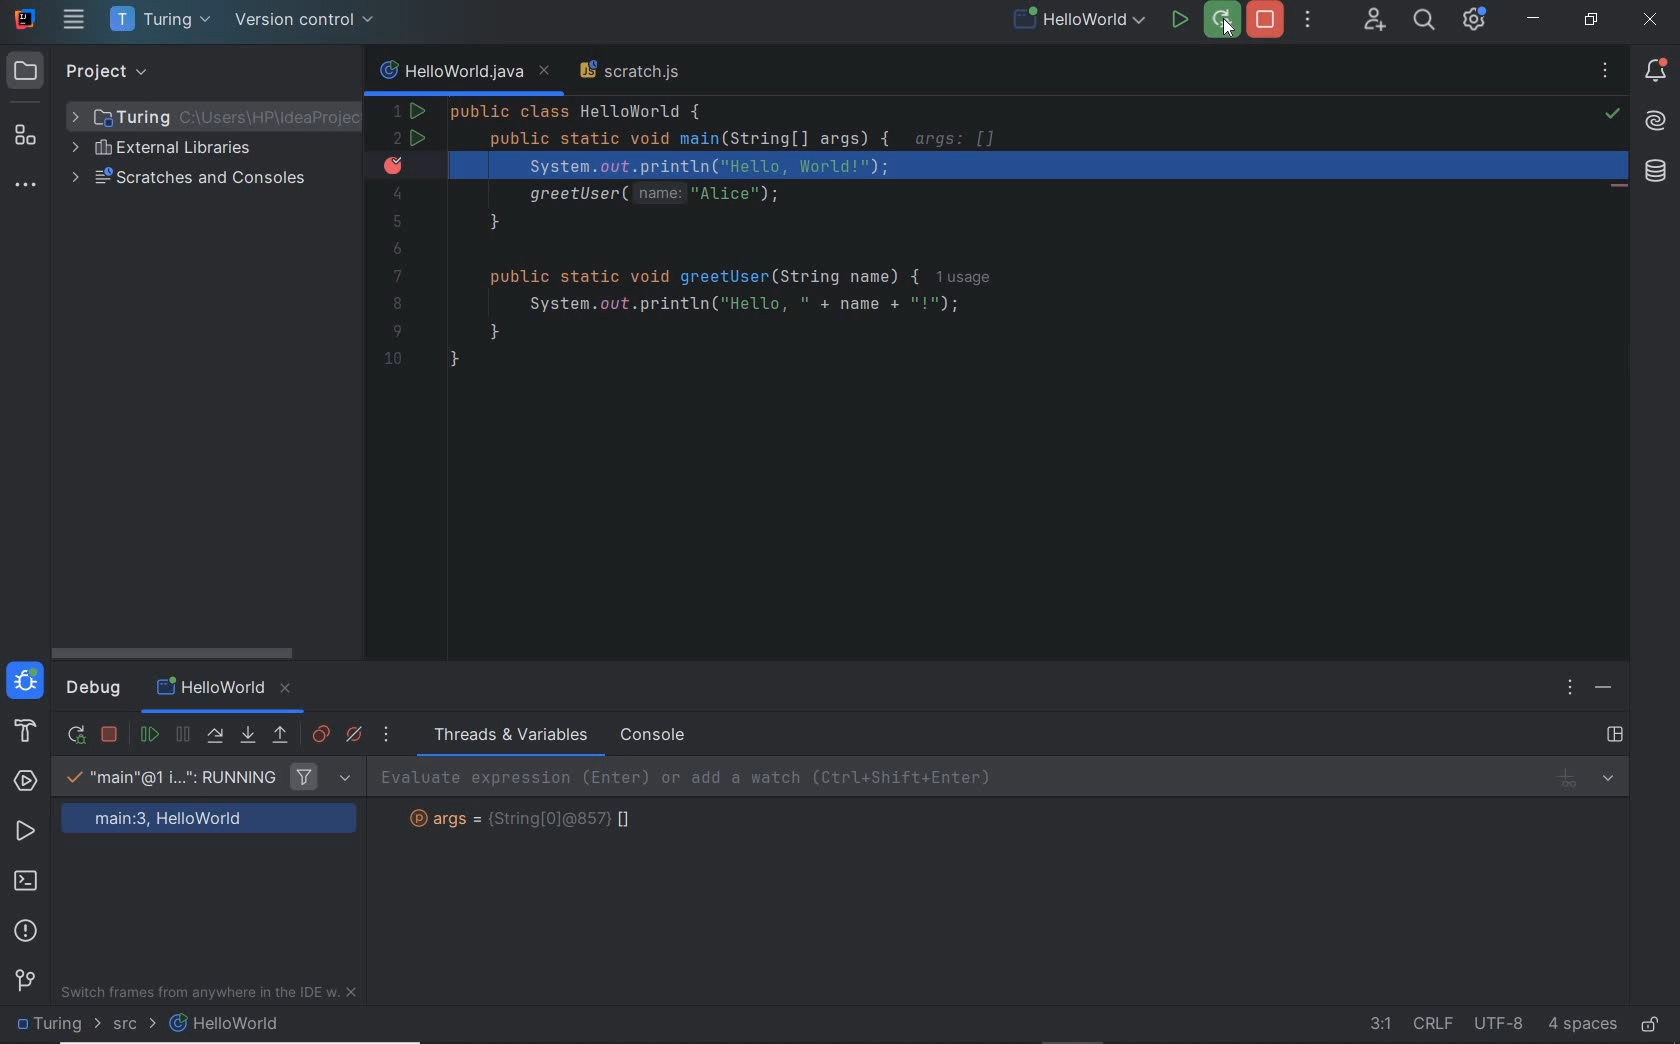  Describe the element at coordinates (160, 22) in the screenshot. I see `project name` at that location.